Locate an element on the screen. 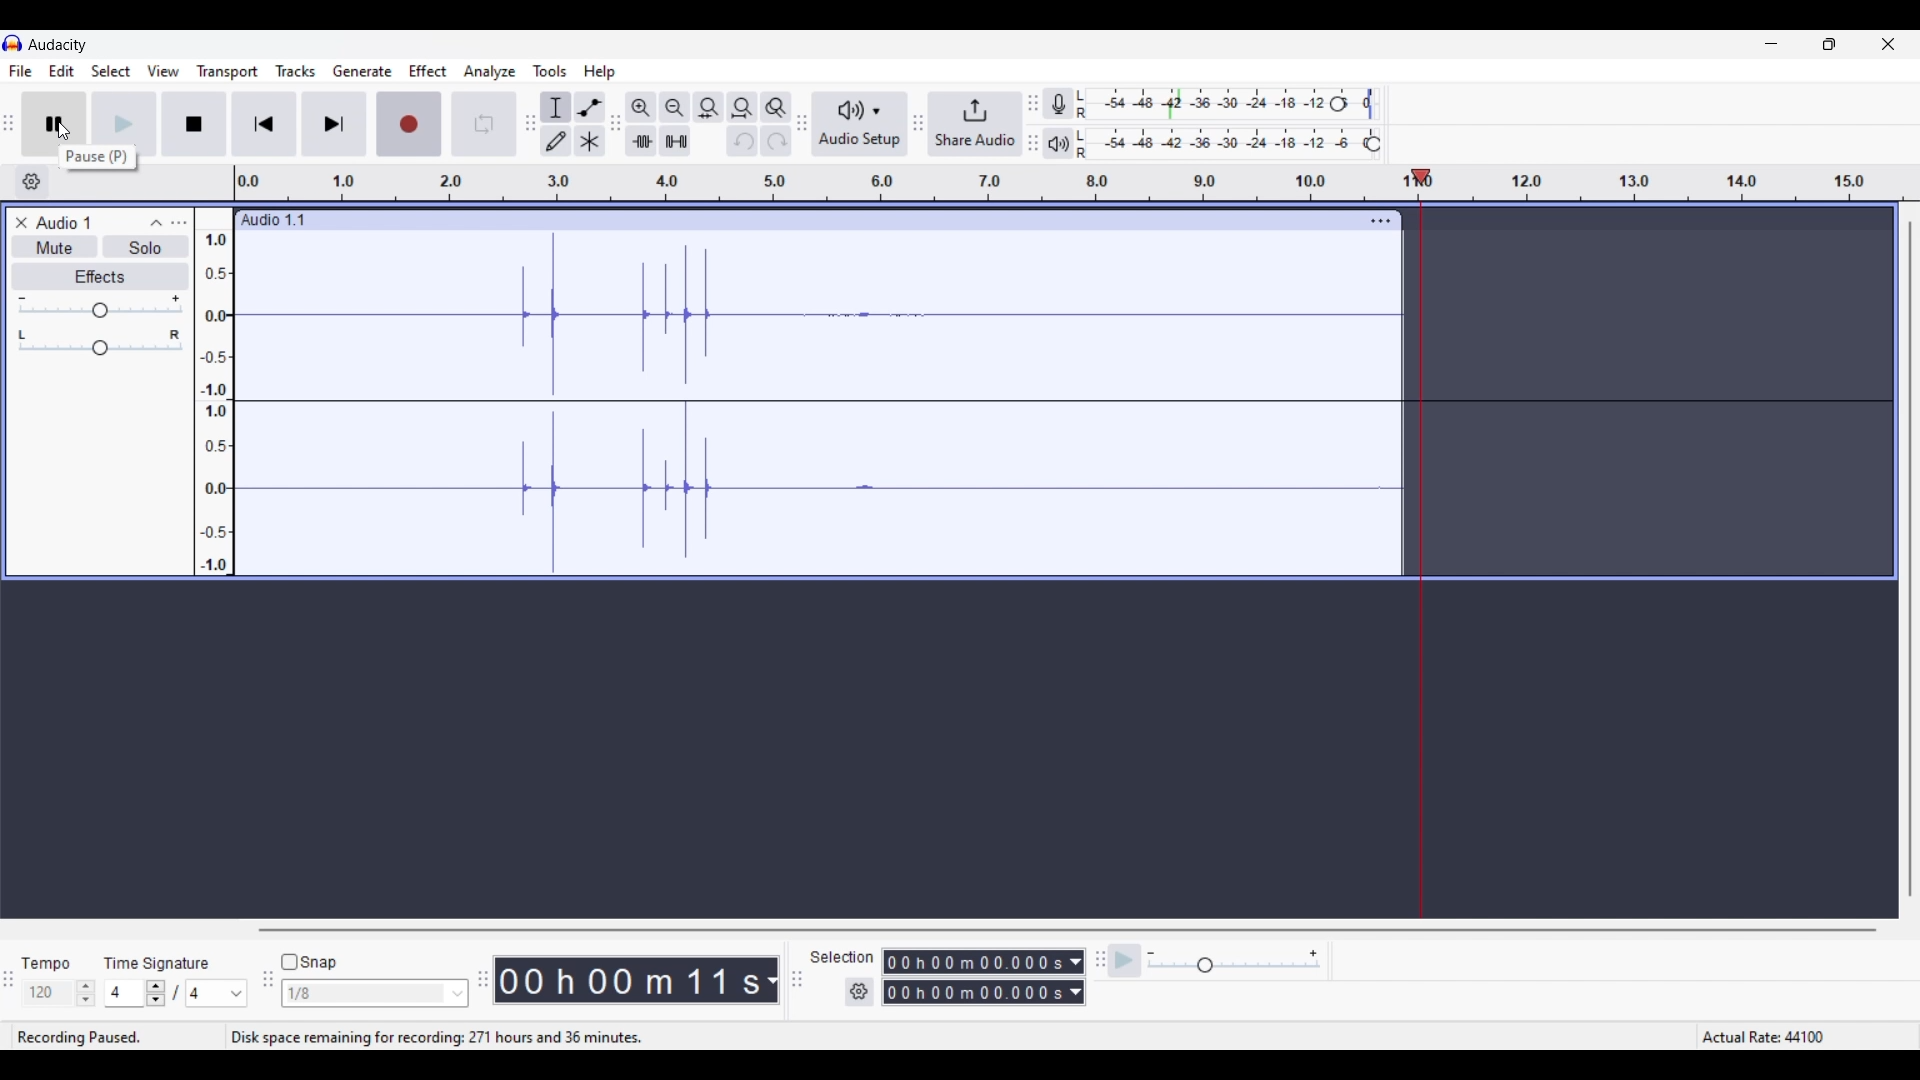 This screenshot has width=1920, height=1080. toolbar is located at coordinates (266, 985).